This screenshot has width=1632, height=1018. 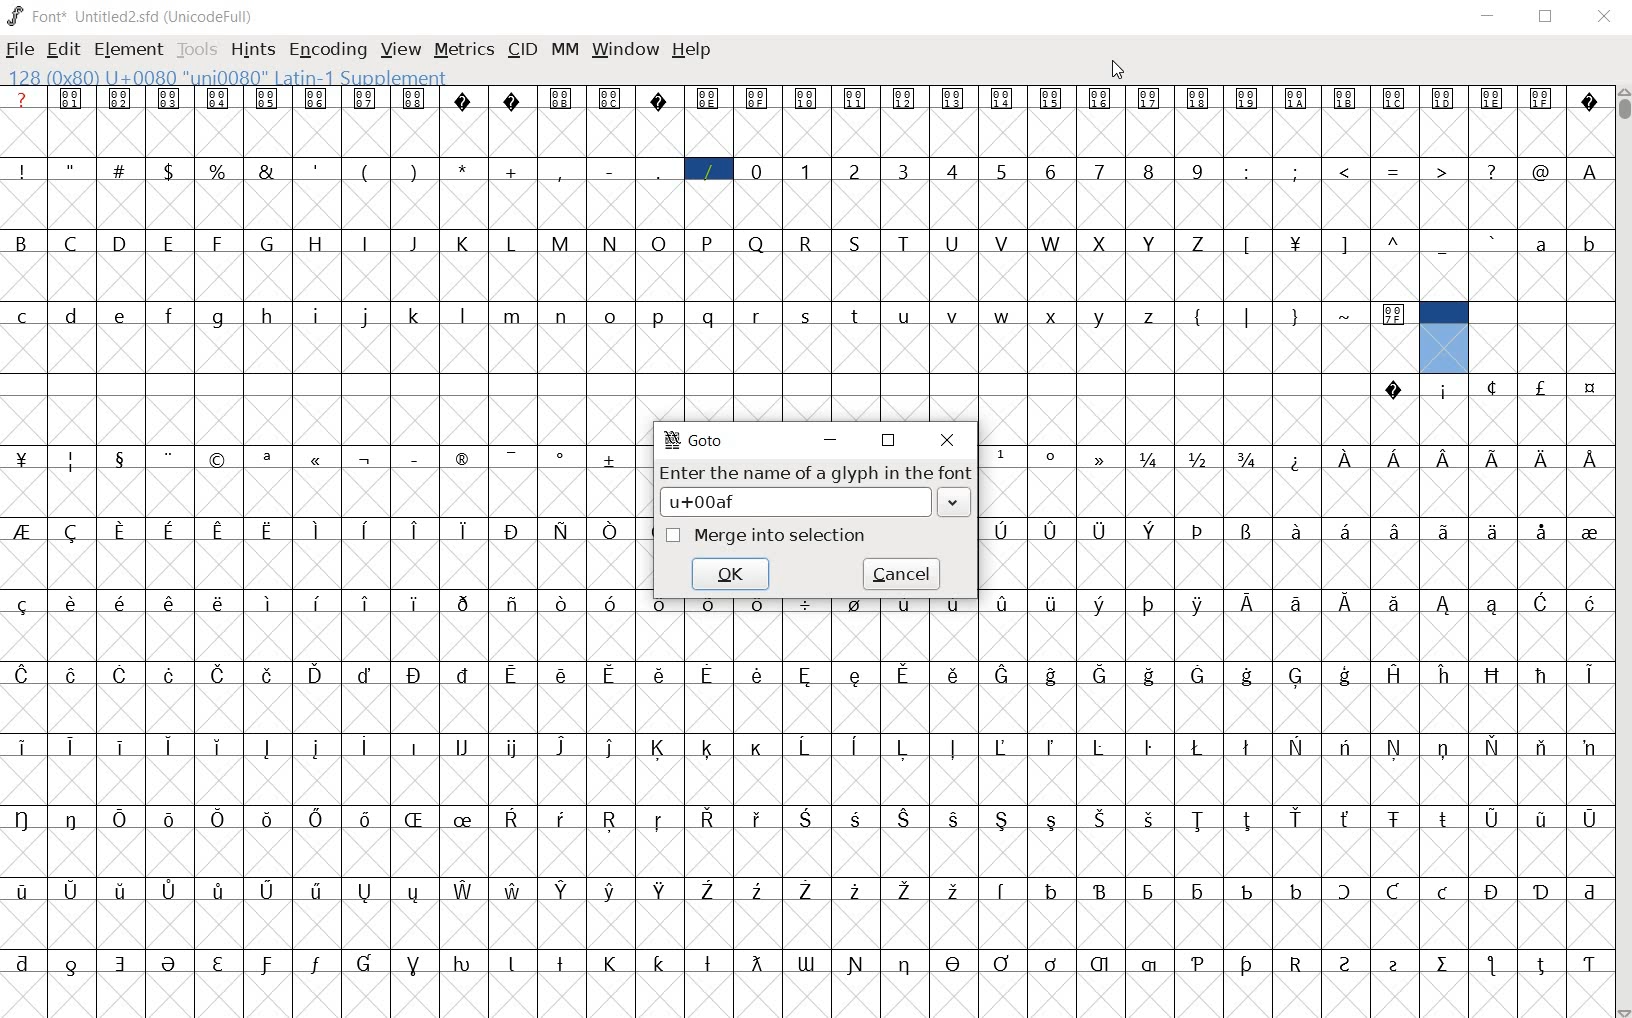 What do you see at coordinates (955, 172) in the screenshot?
I see `4` at bounding box center [955, 172].